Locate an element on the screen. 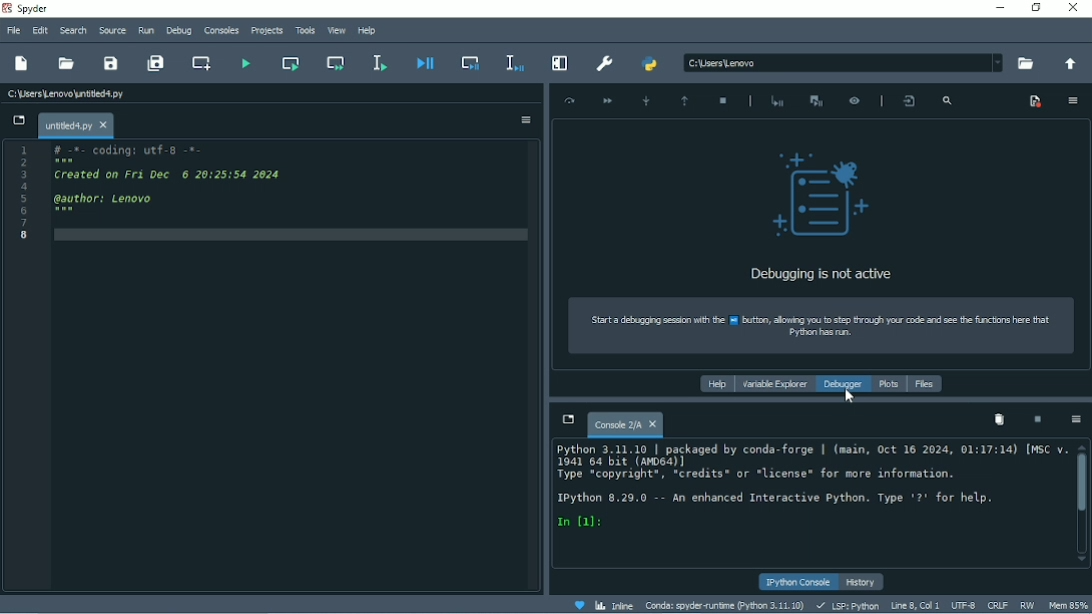 The image size is (1092, 614). Run current cell is located at coordinates (290, 63).